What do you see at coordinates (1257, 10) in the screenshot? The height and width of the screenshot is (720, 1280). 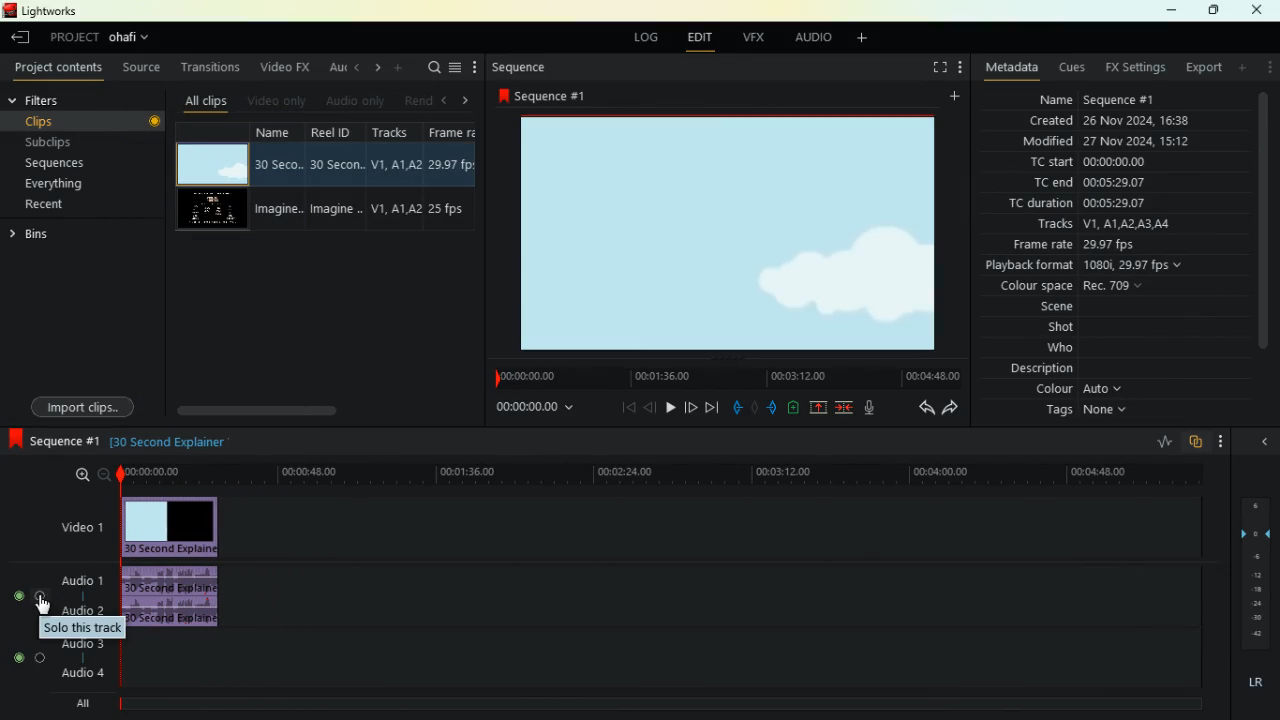 I see `close` at bounding box center [1257, 10].